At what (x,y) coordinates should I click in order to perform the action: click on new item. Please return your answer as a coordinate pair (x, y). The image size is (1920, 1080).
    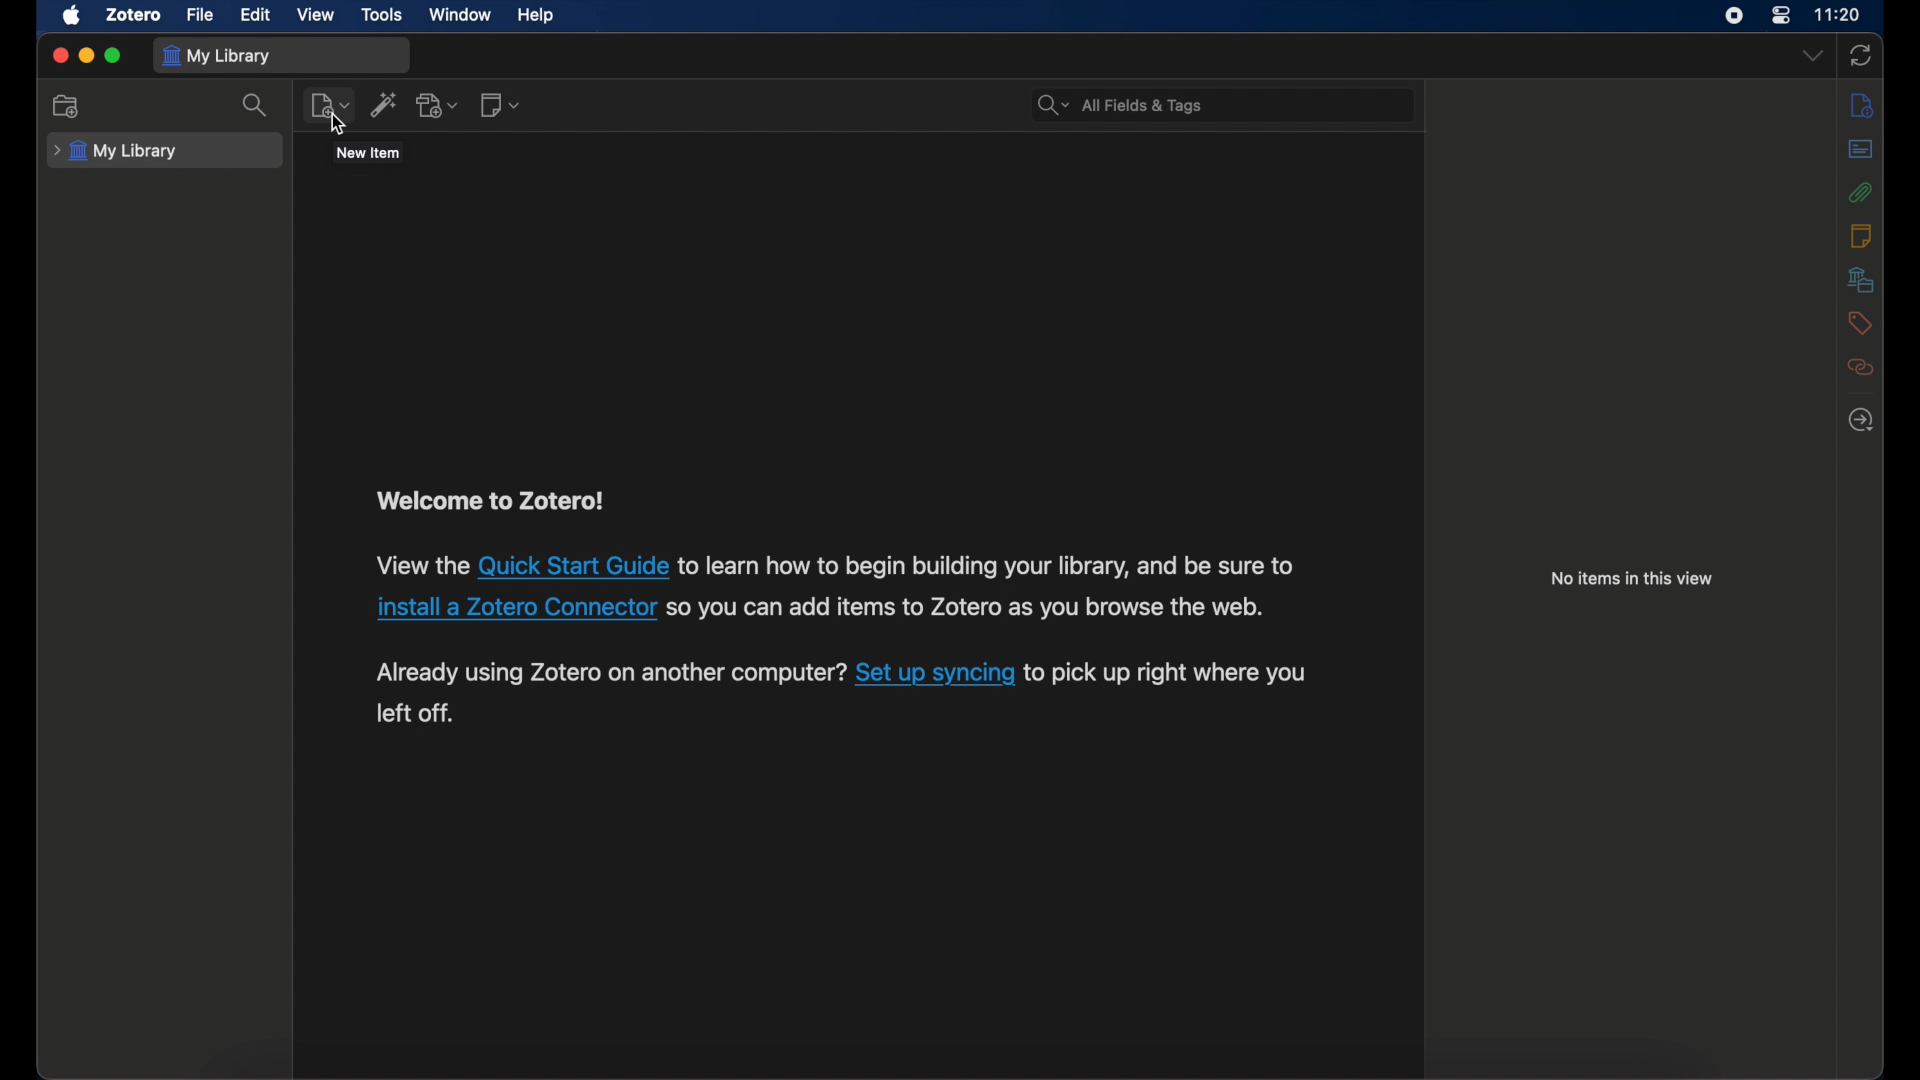
    Looking at the image, I should click on (329, 105).